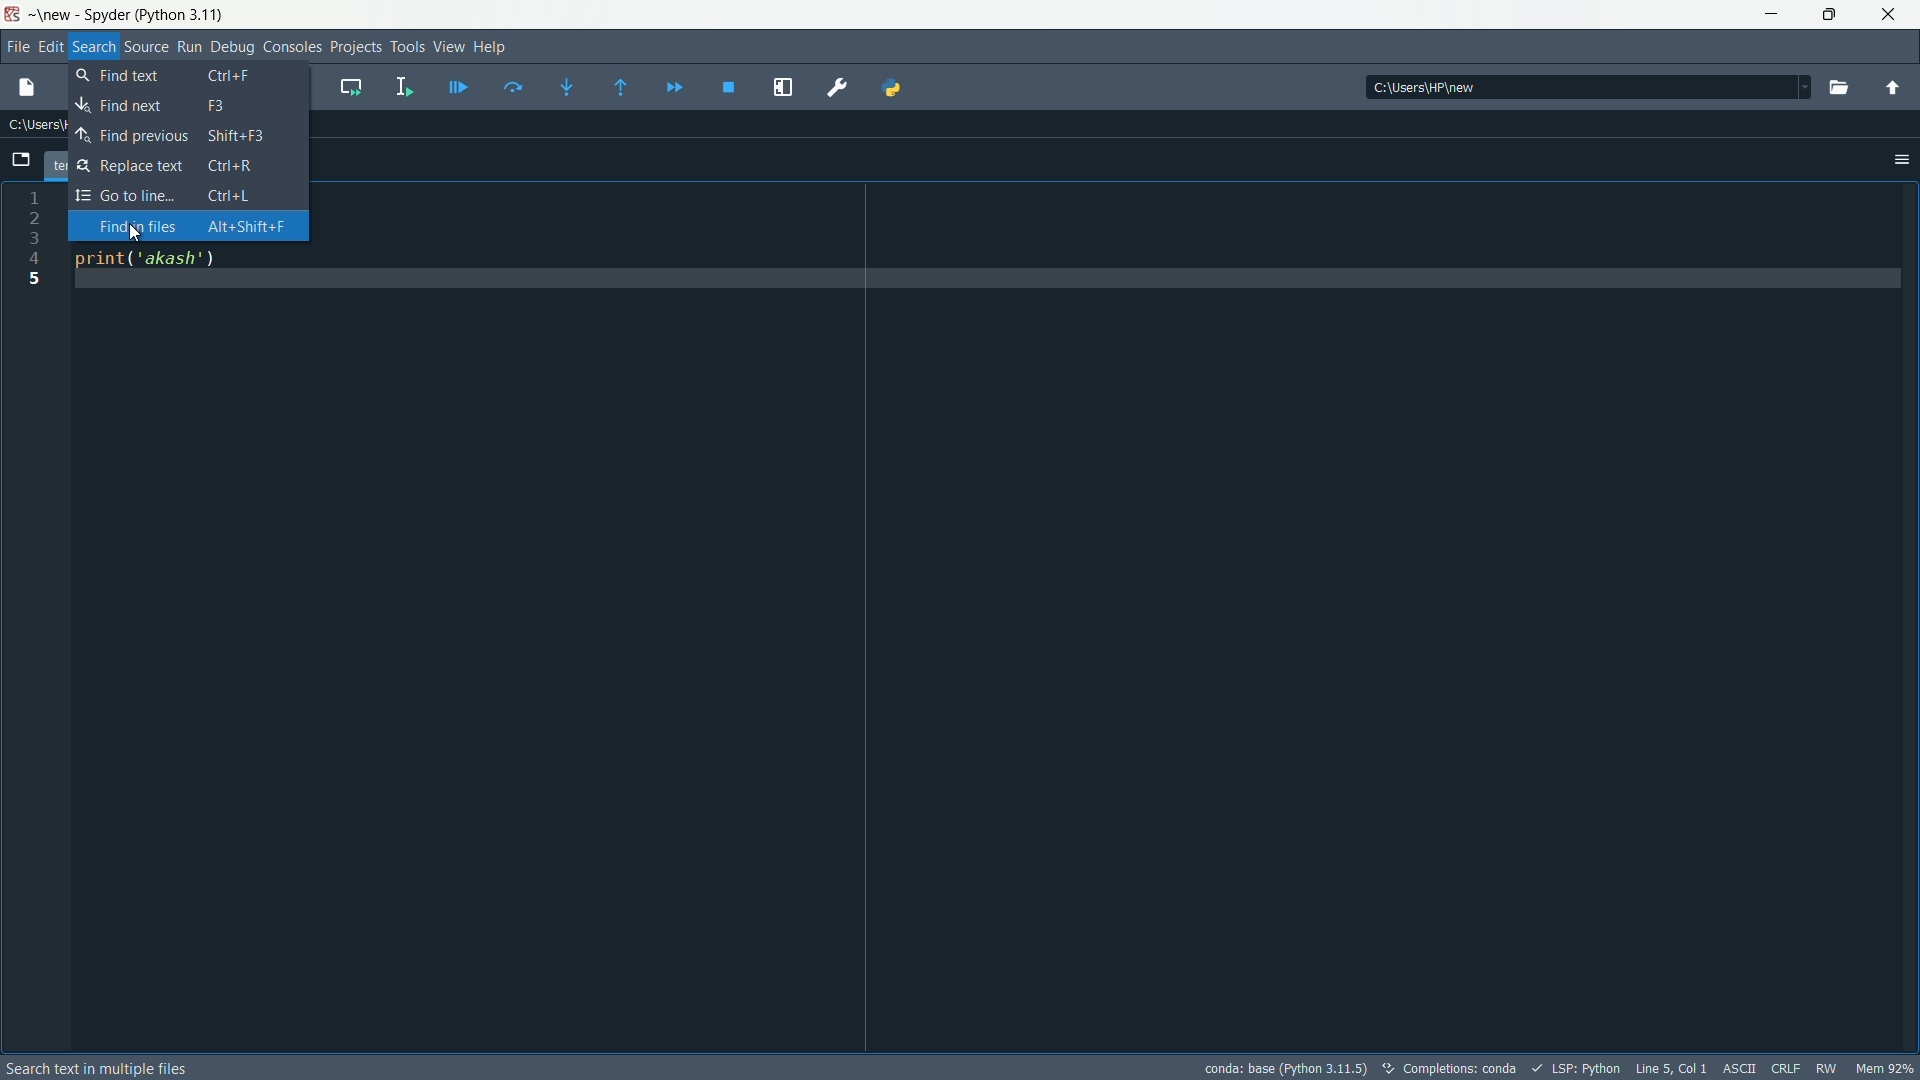  Describe the element at coordinates (41, 619) in the screenshot. I see `line numbers` at that location.